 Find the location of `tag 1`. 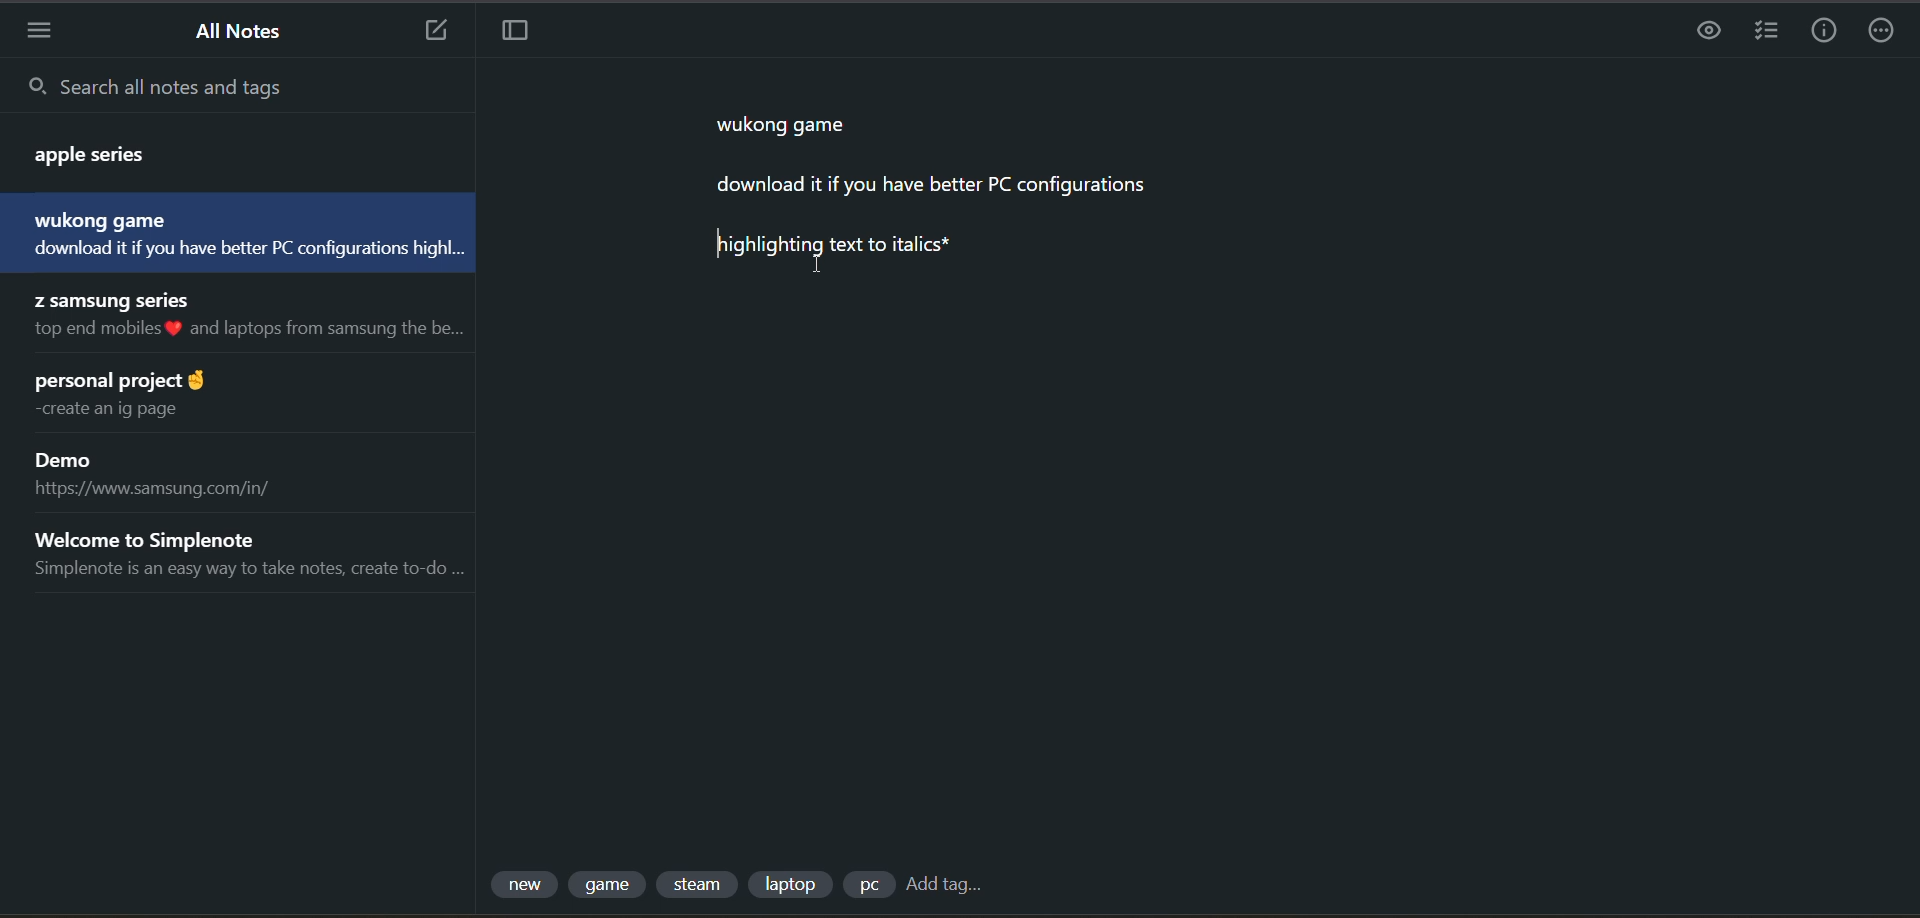

tag 1 is located at coordinates (527, 885).